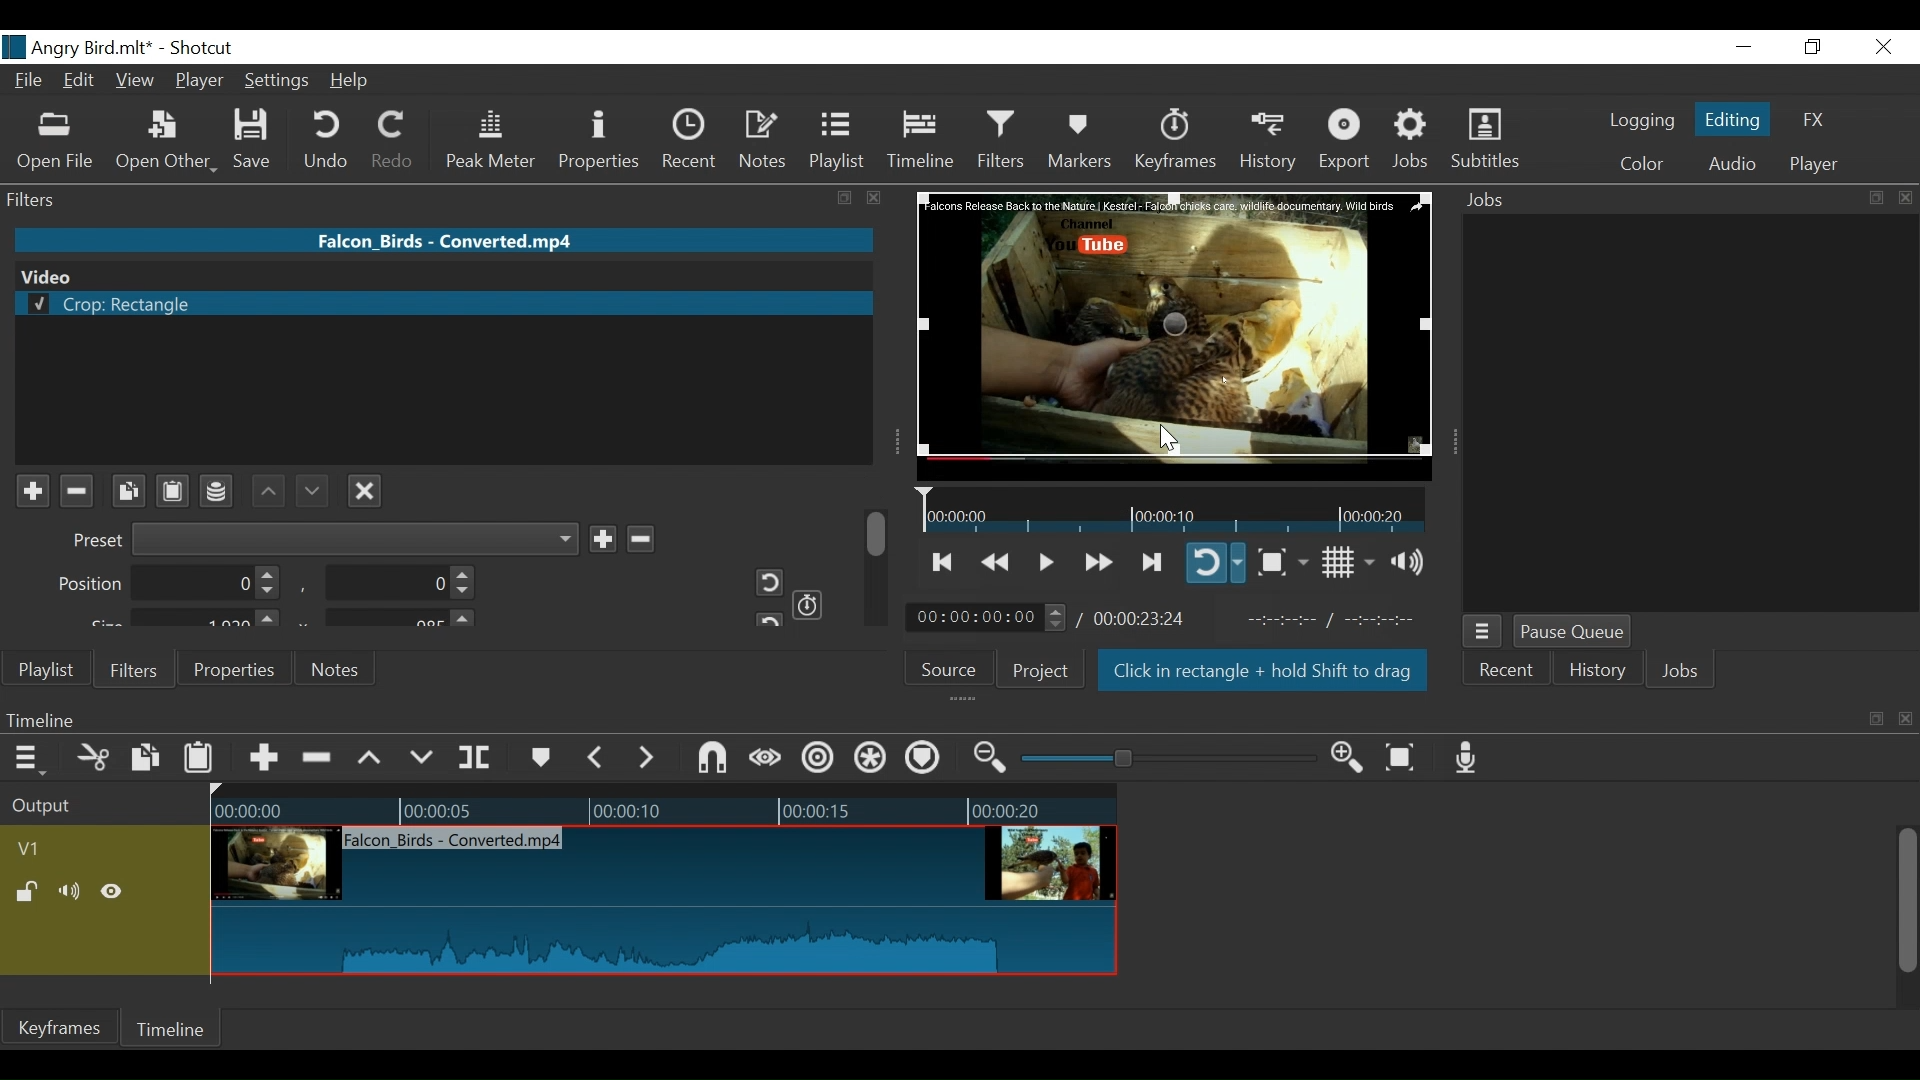  I want to click on Peak Meter, so click(495, 141).